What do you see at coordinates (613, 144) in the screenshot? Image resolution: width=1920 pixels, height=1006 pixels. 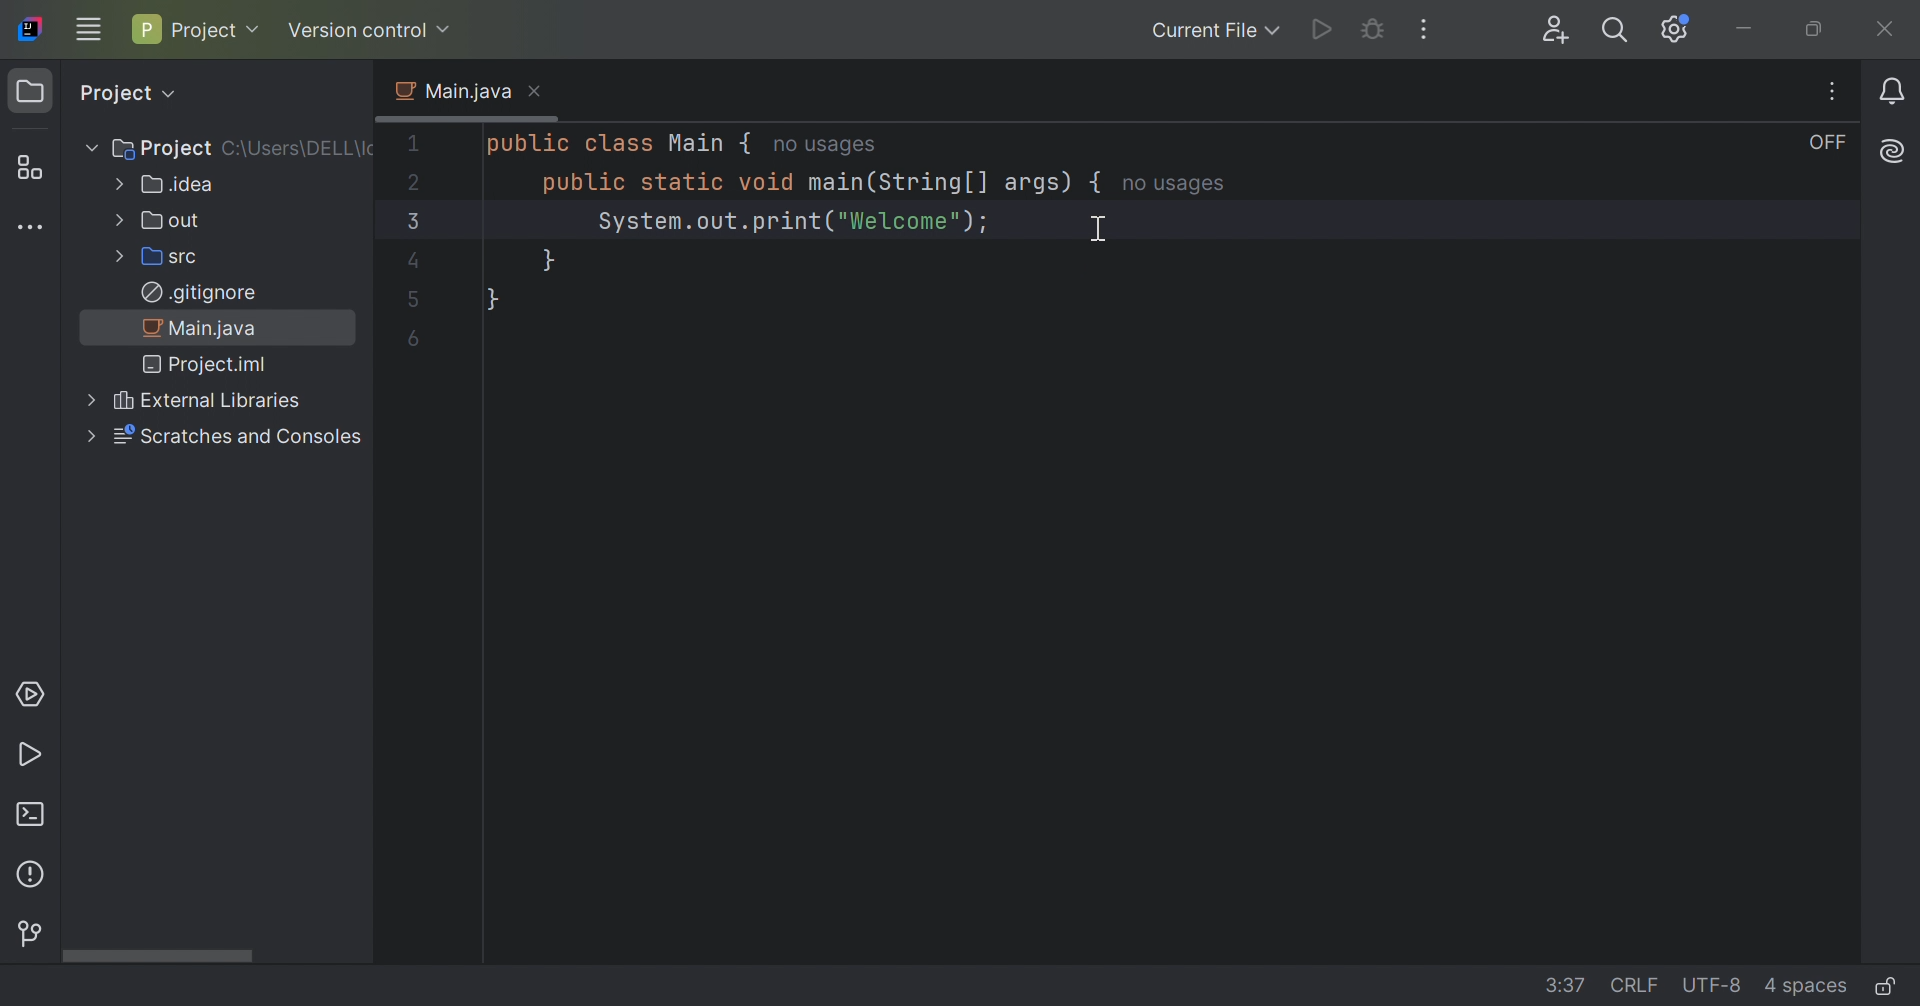 I see `public class Main {` at bounding box center [613, 144].